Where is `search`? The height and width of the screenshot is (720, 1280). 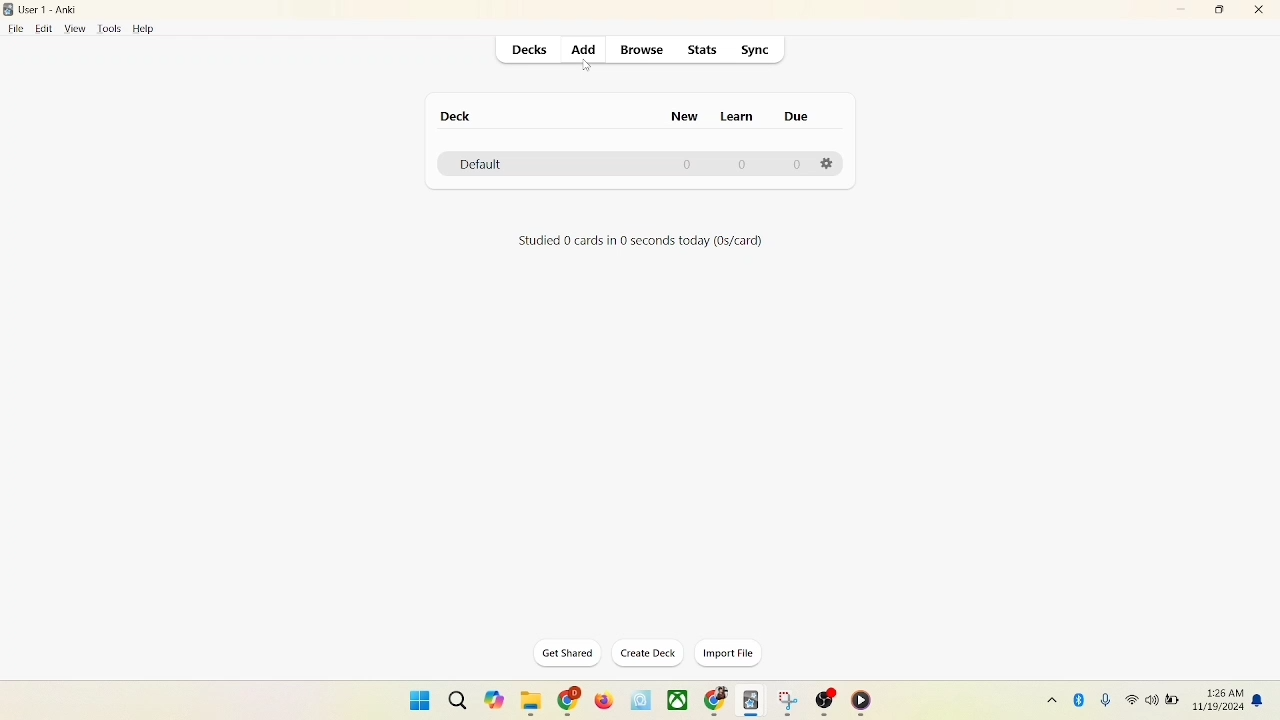 search is located at coordinates (456, 696).